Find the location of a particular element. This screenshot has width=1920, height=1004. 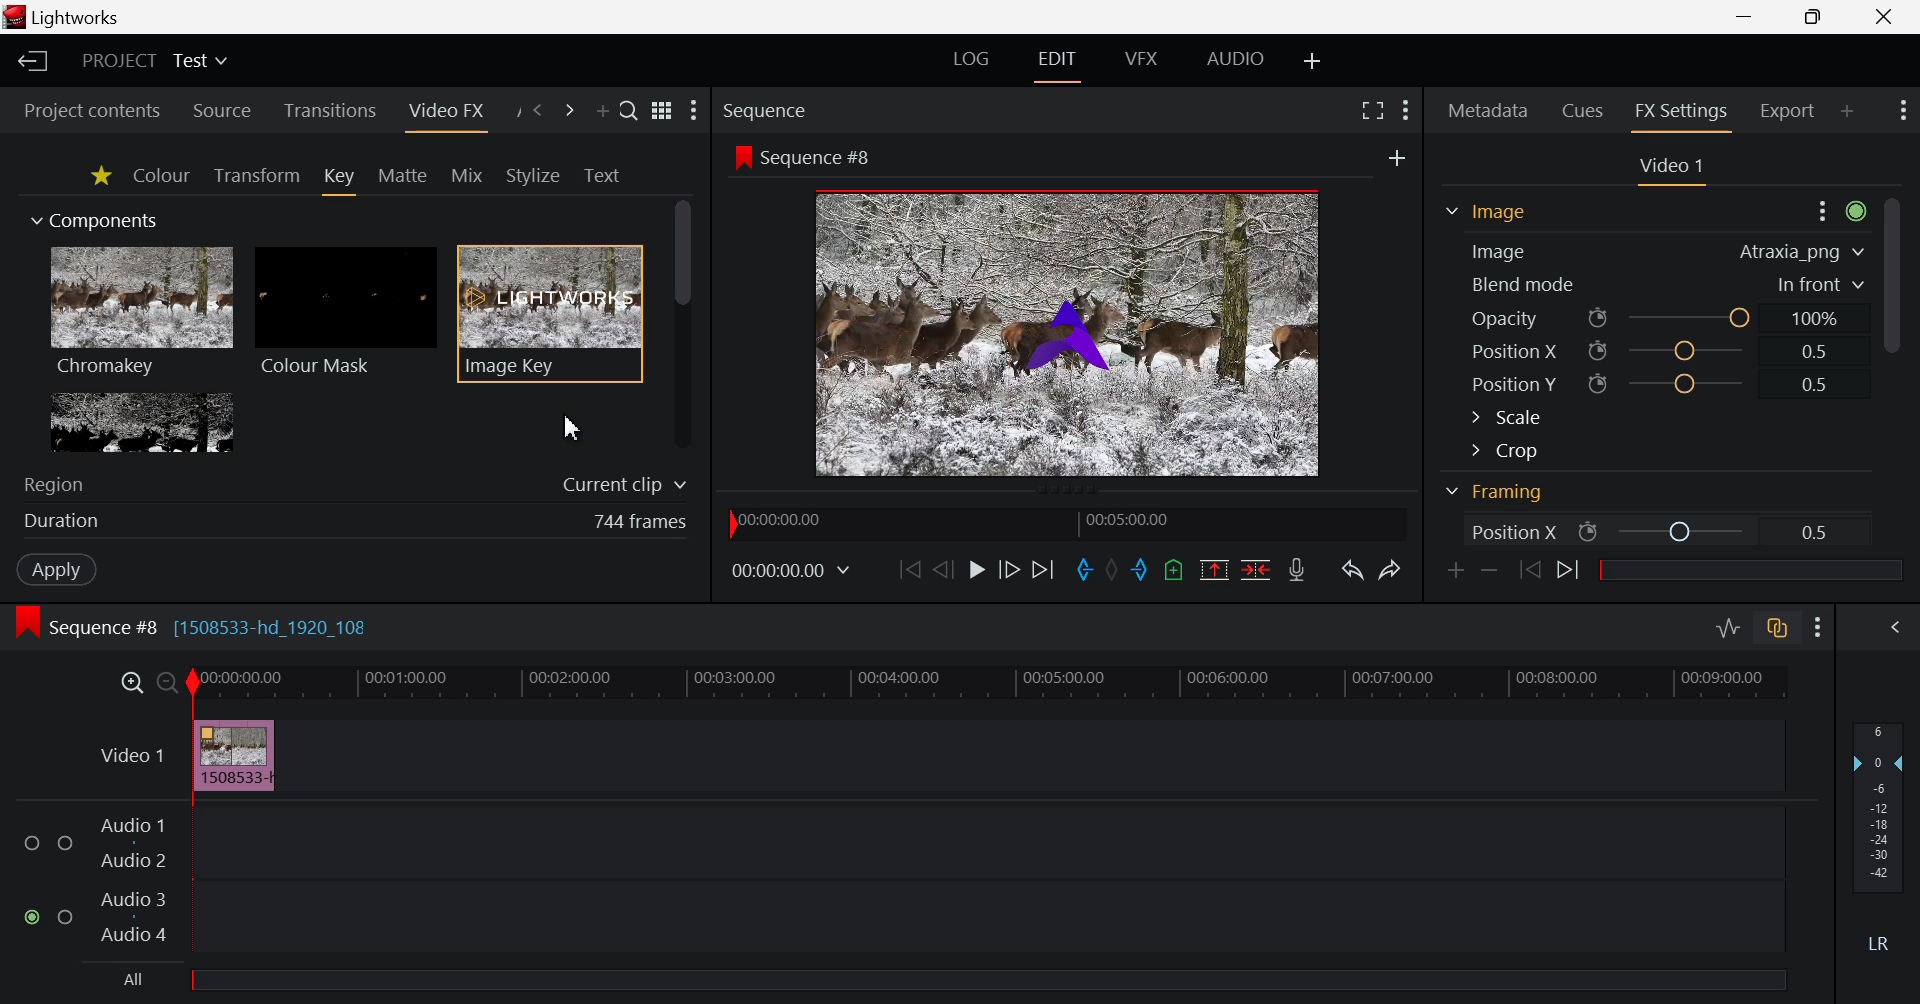

Mark Cue is located at coordinates (1175, 570).